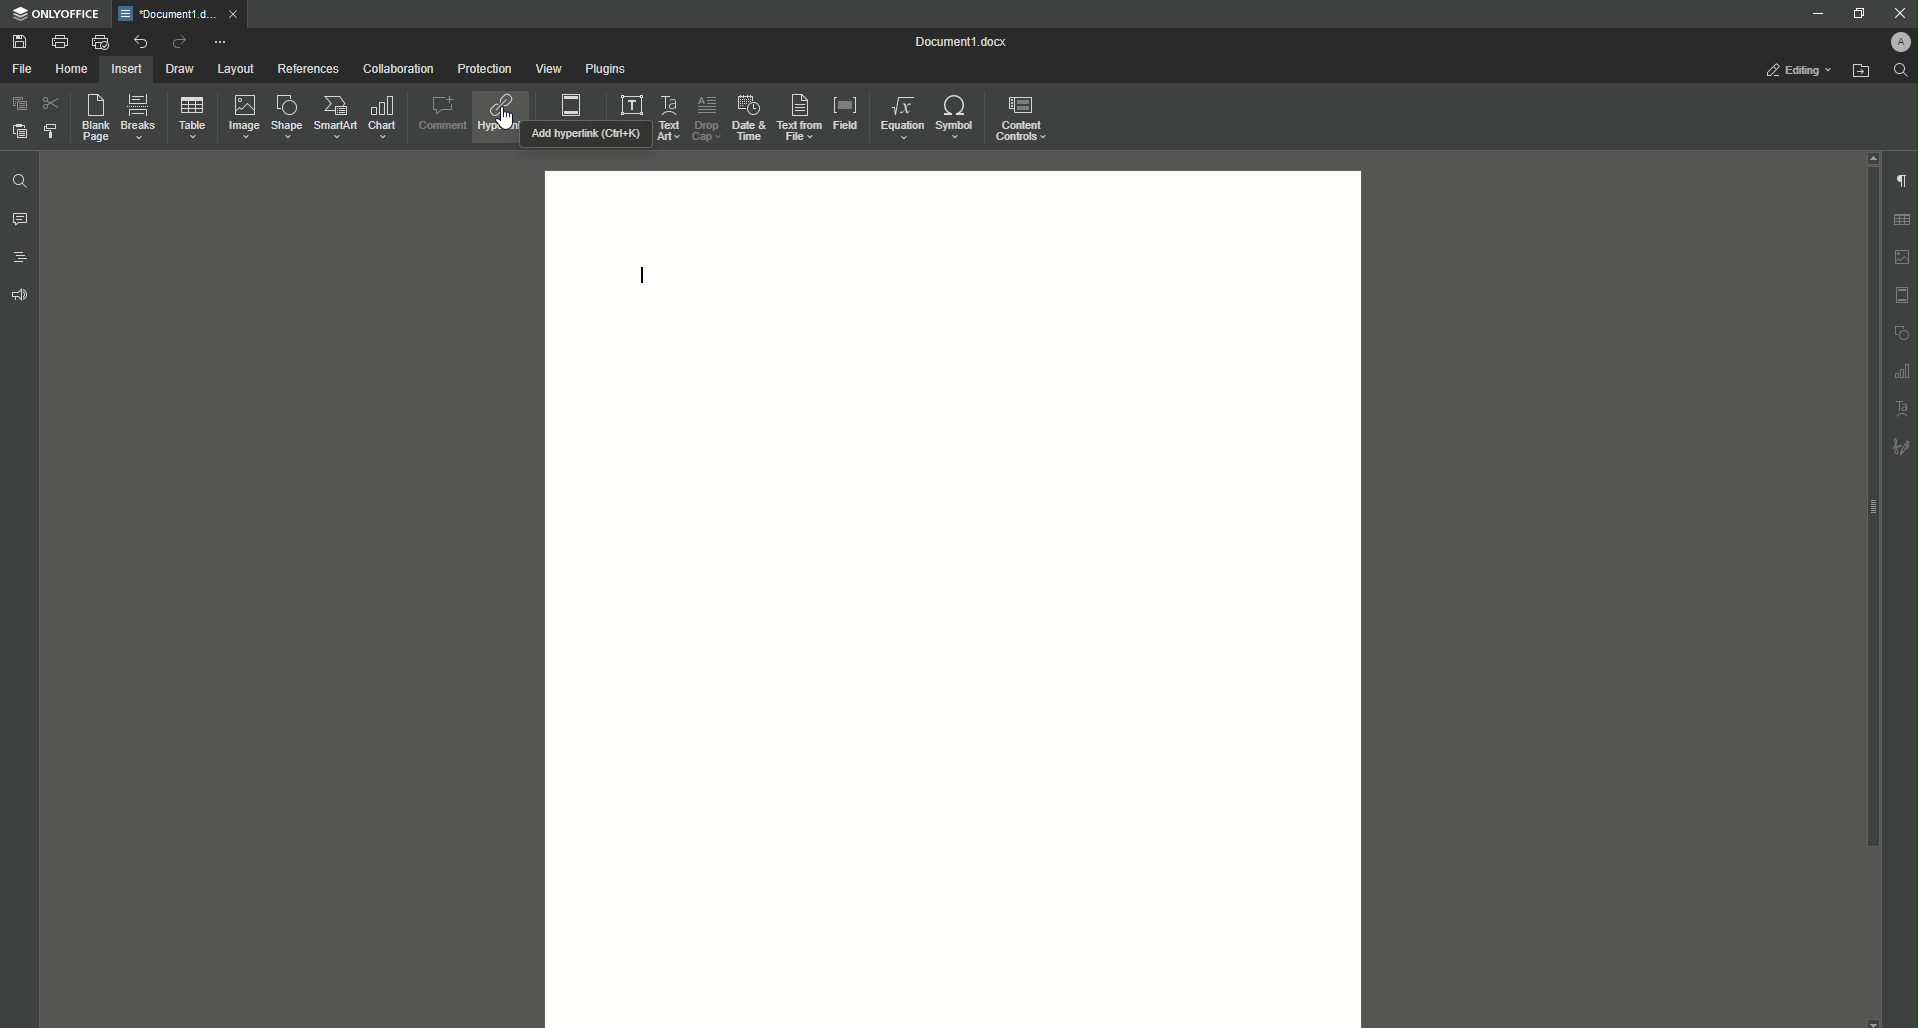  I want to click on Restore, so click(1856, 15).